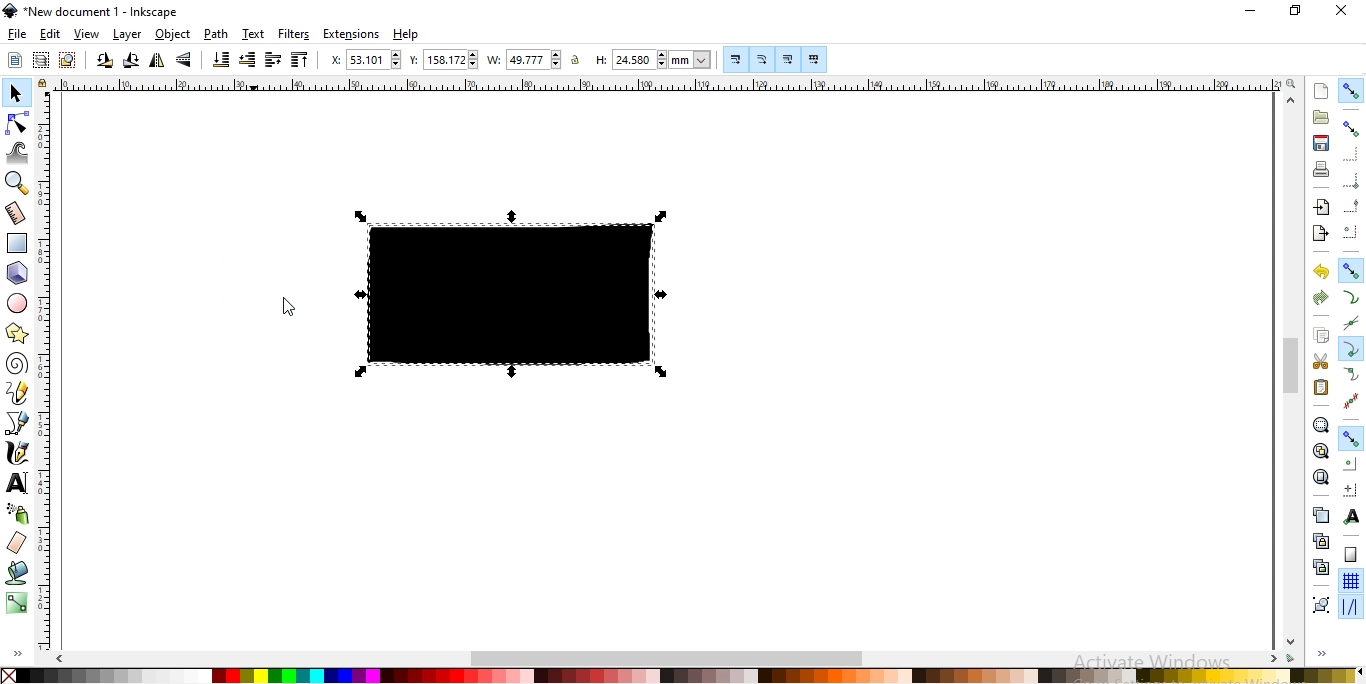  I want to click on filters, so click(294, 34).